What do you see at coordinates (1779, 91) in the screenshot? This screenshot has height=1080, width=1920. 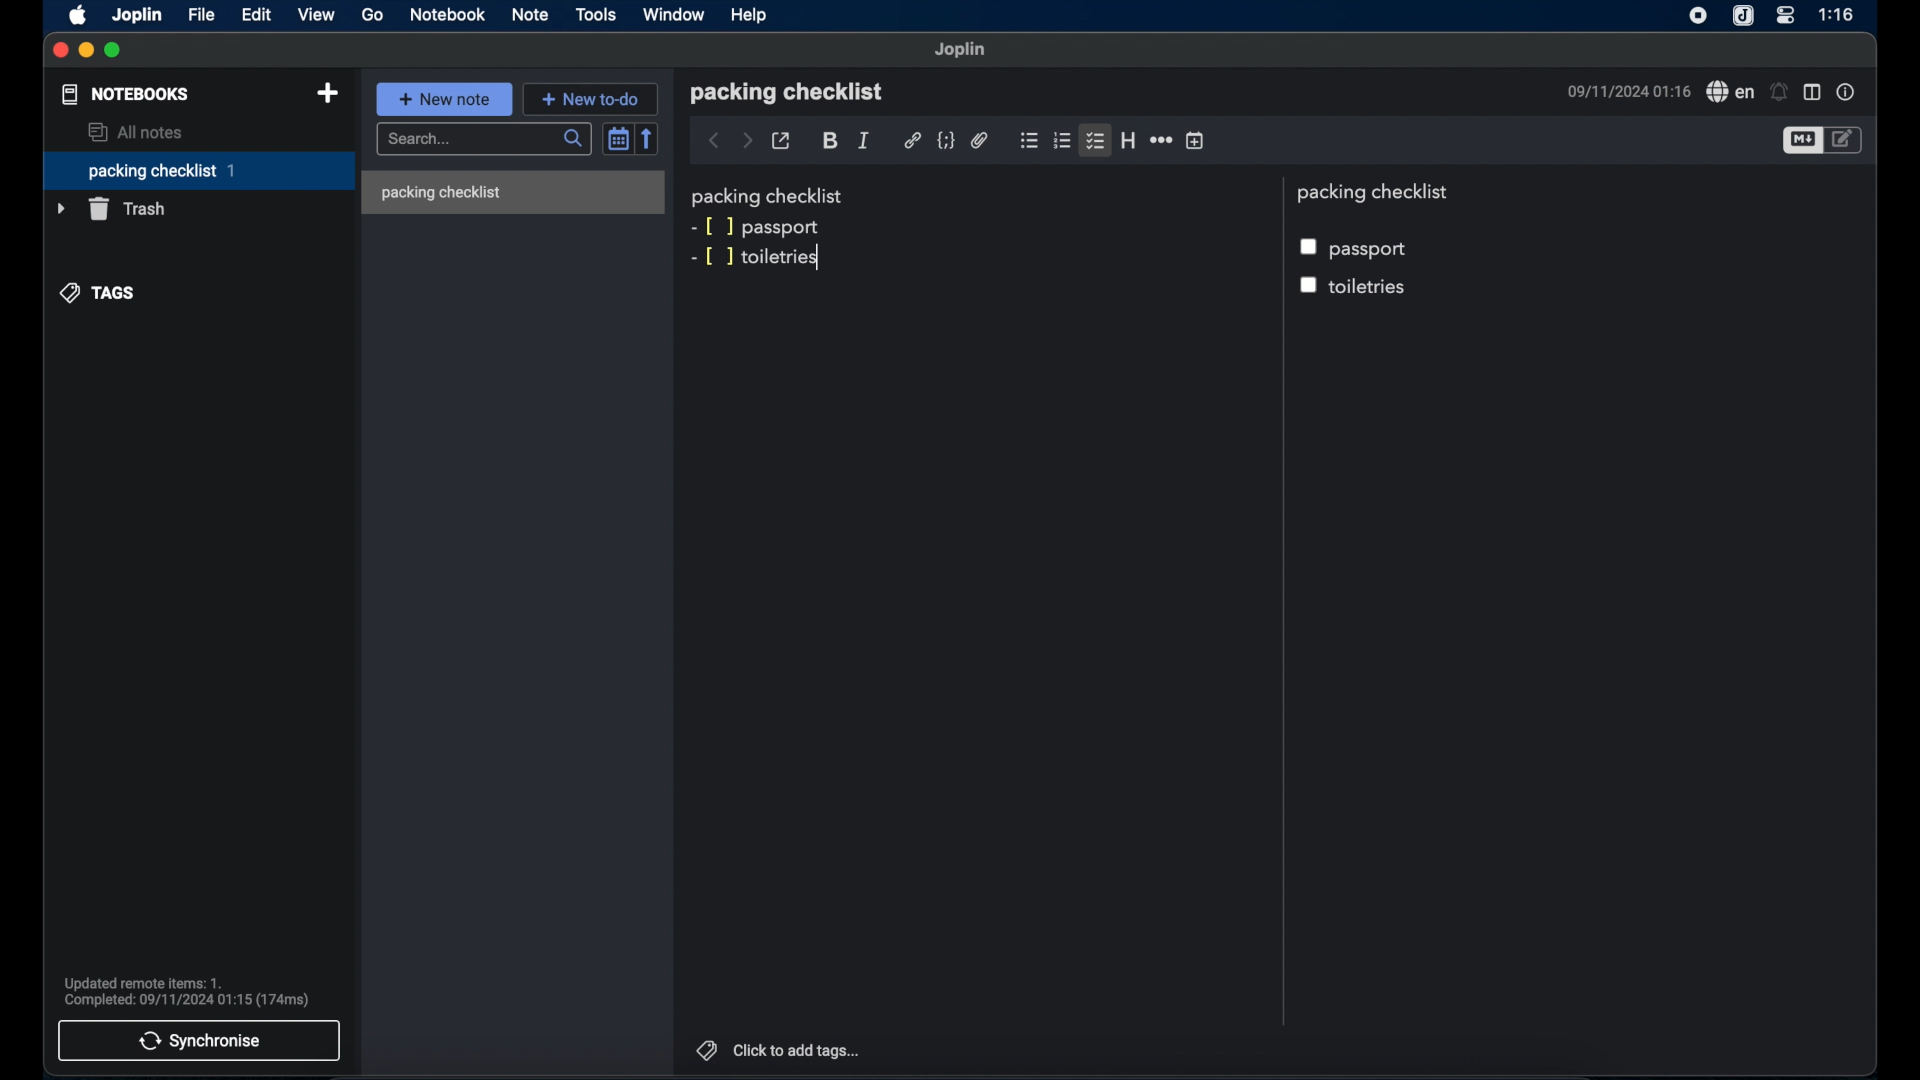 I see `set alarm` at bounding box center [1779, 91].